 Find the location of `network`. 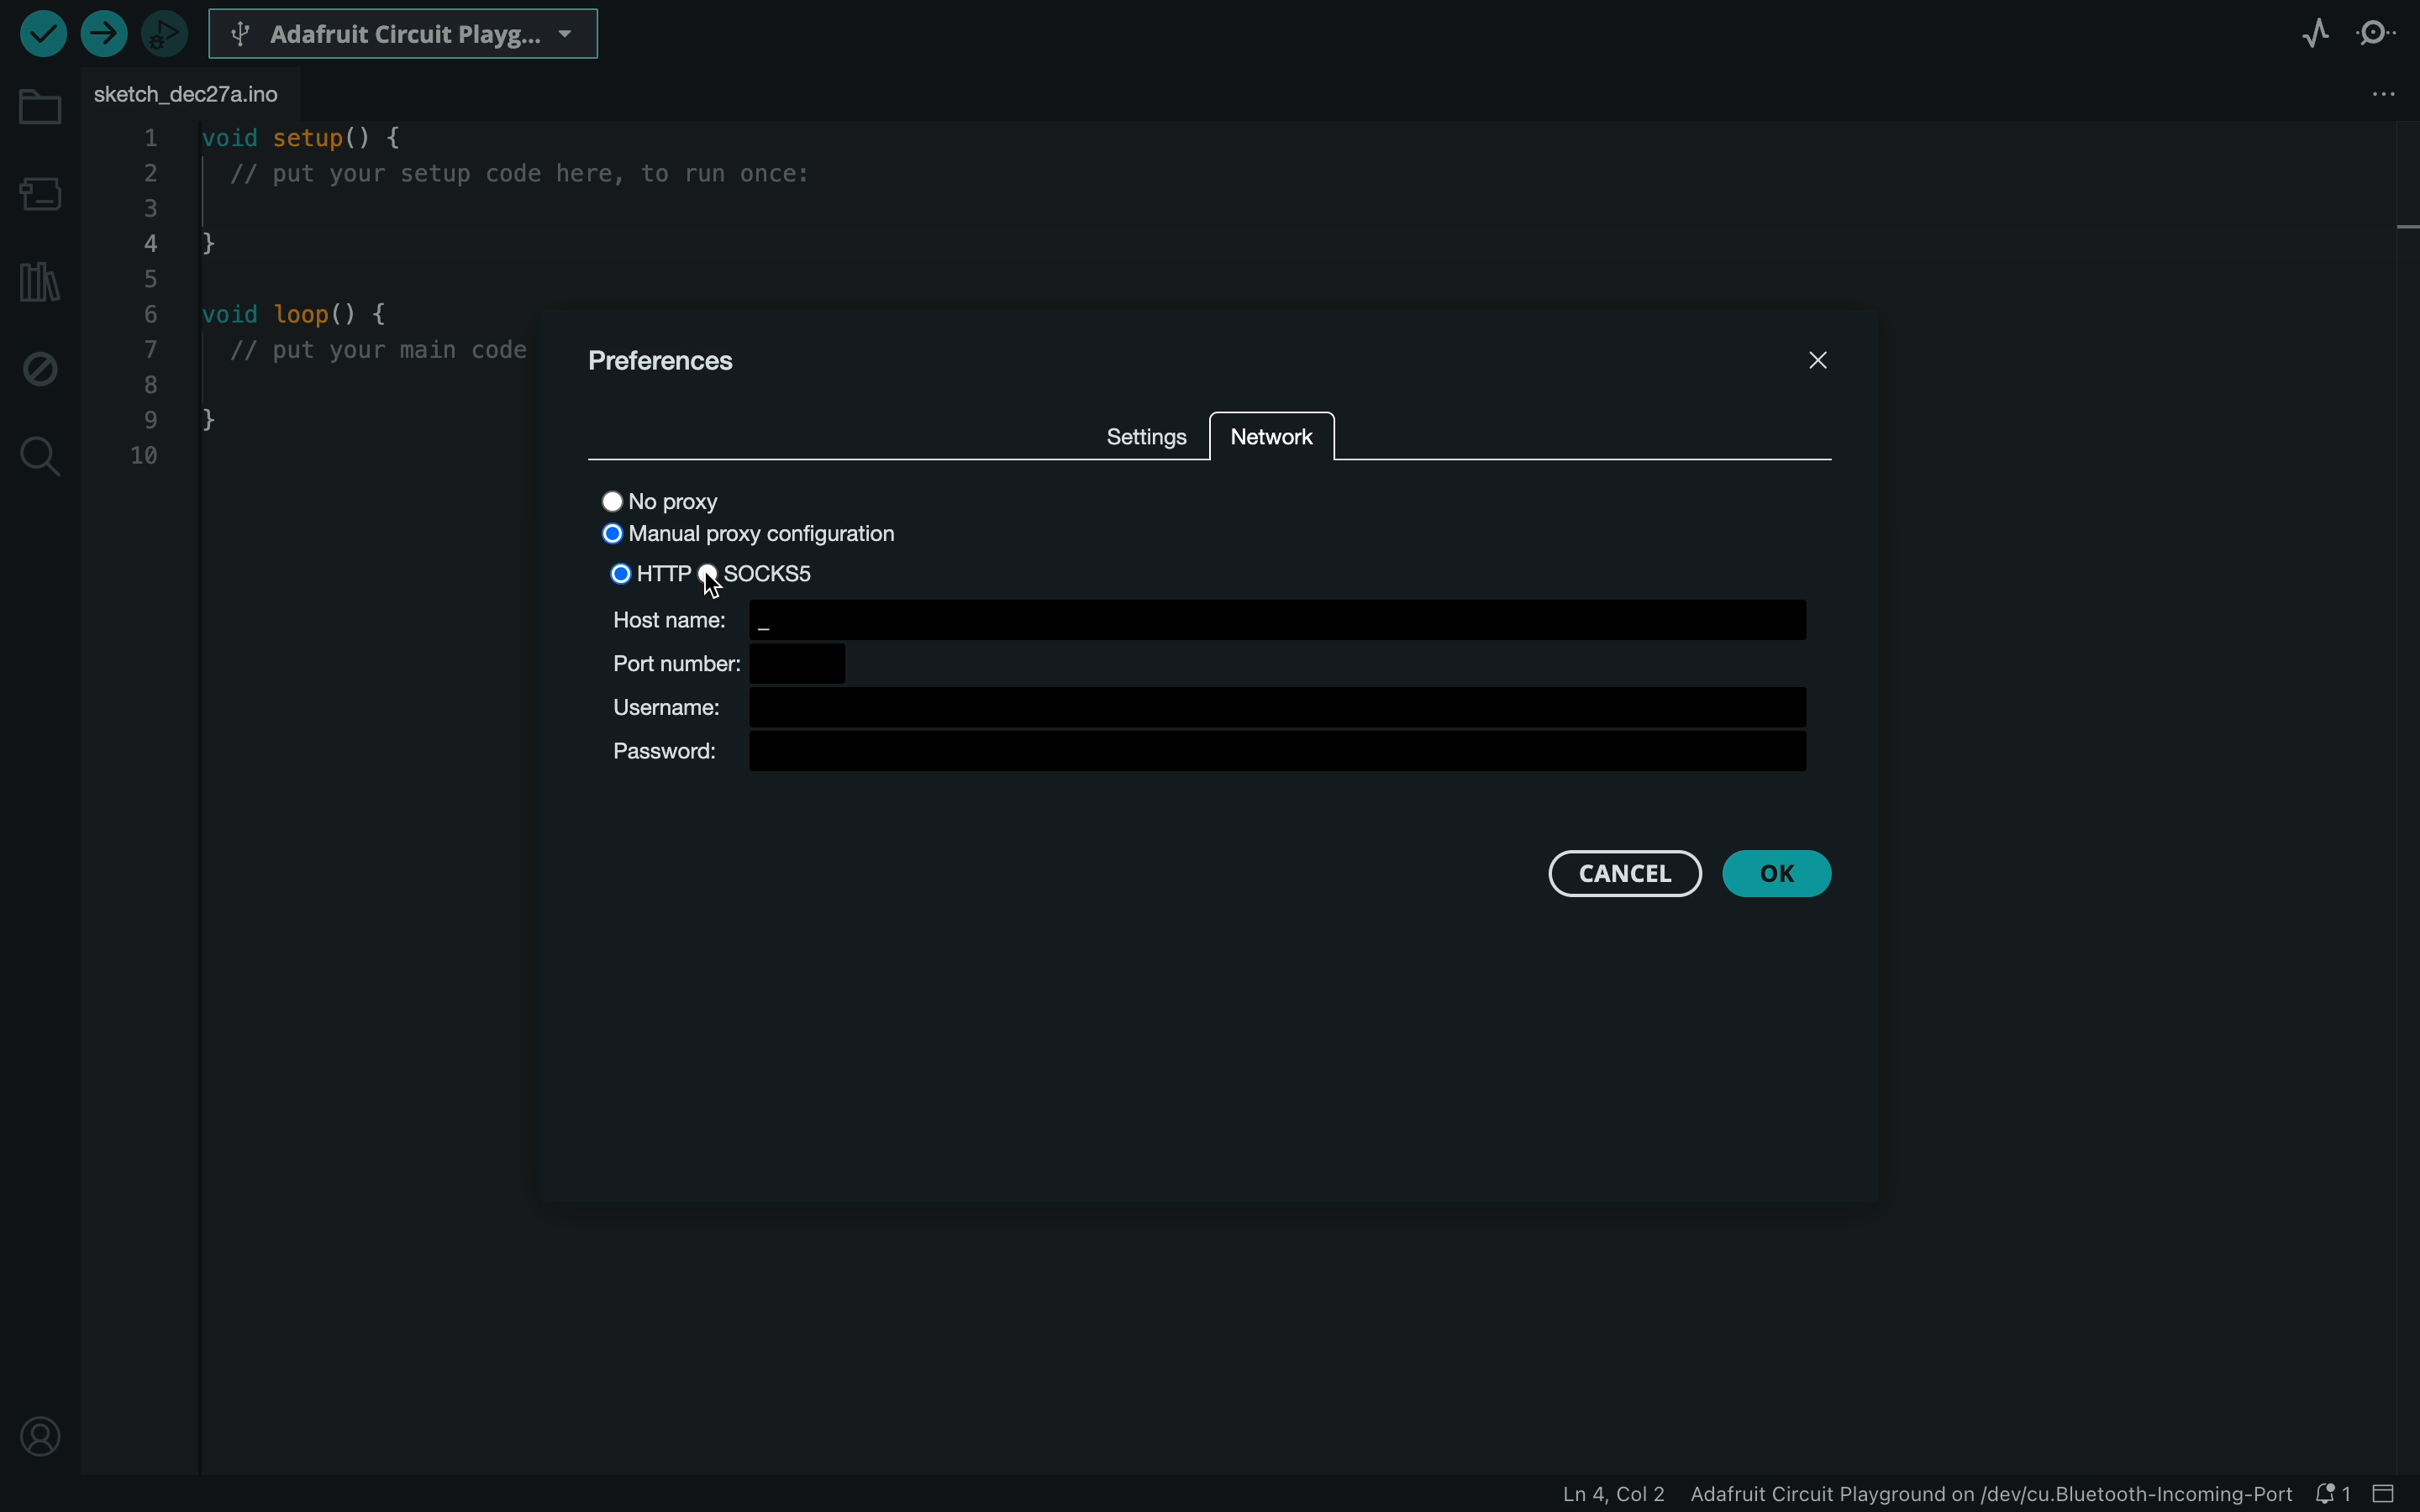

network is located at coordinates (1283, 432).